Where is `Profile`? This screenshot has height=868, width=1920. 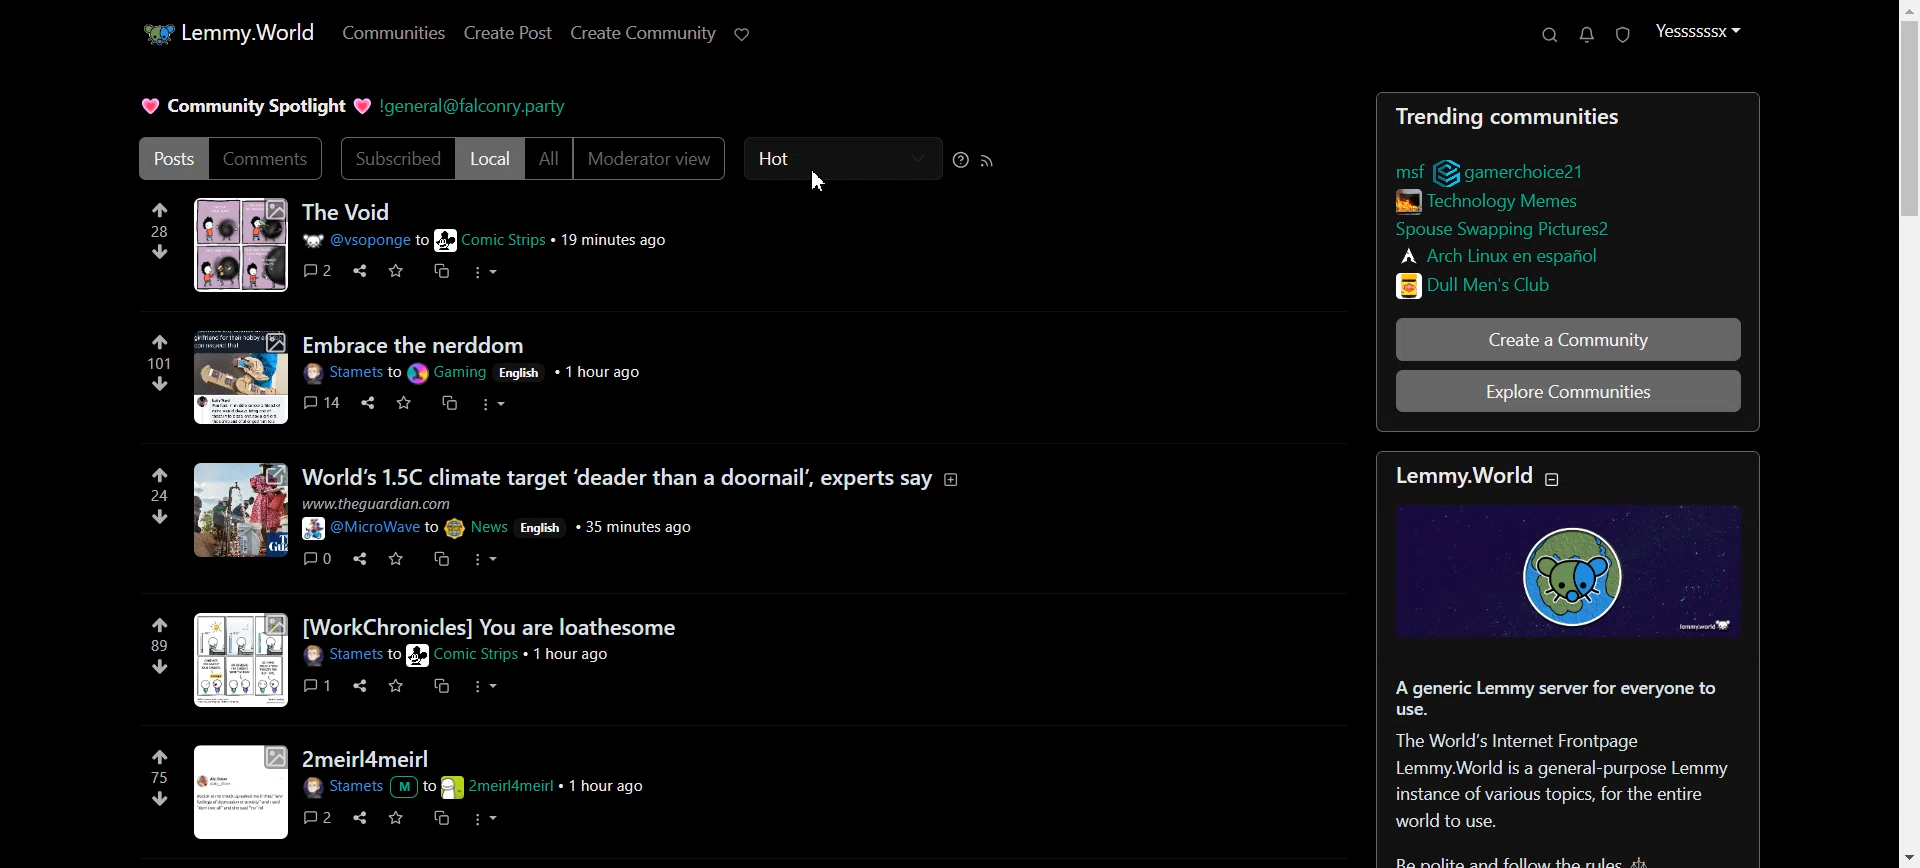
Profile is located at coordinates (1697, 31).